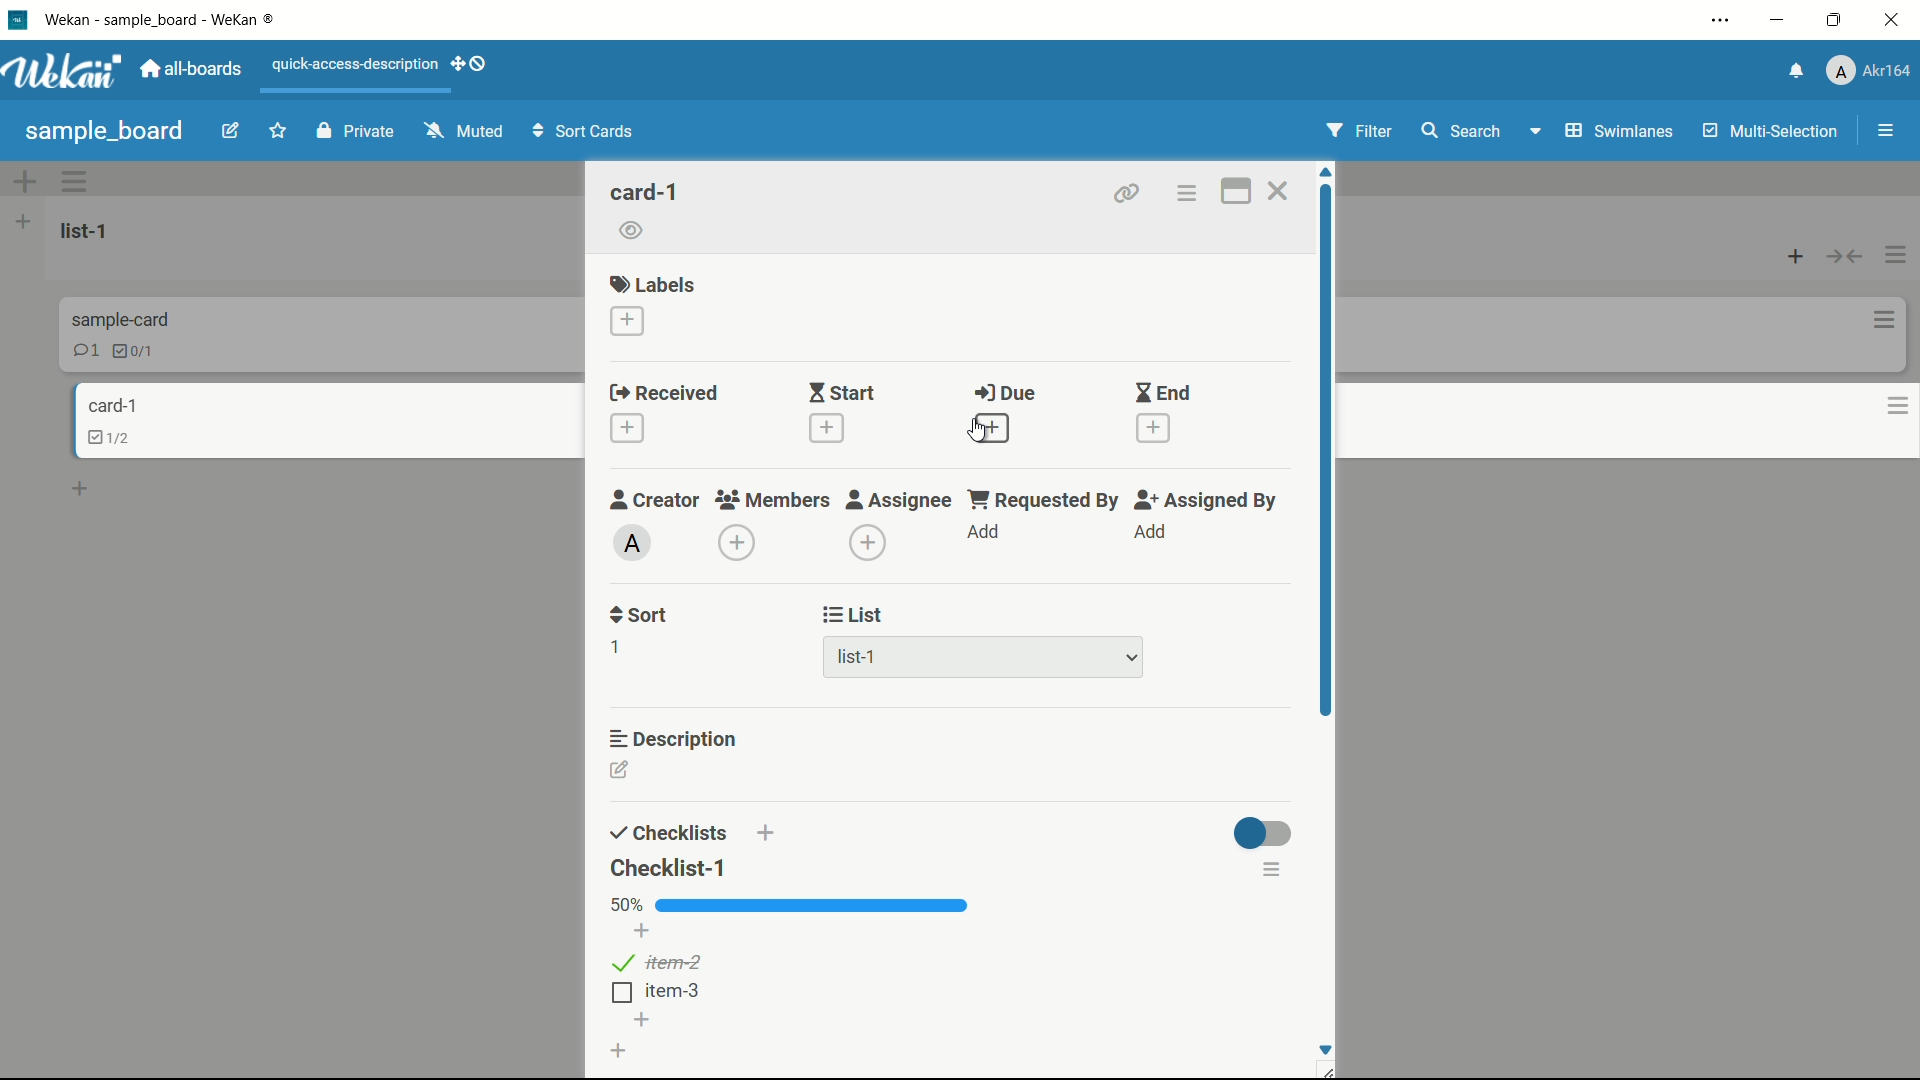  What do you see at coordinates (88, 488) in the screenshot?
I see `add card` at bounding box center [88, 488].